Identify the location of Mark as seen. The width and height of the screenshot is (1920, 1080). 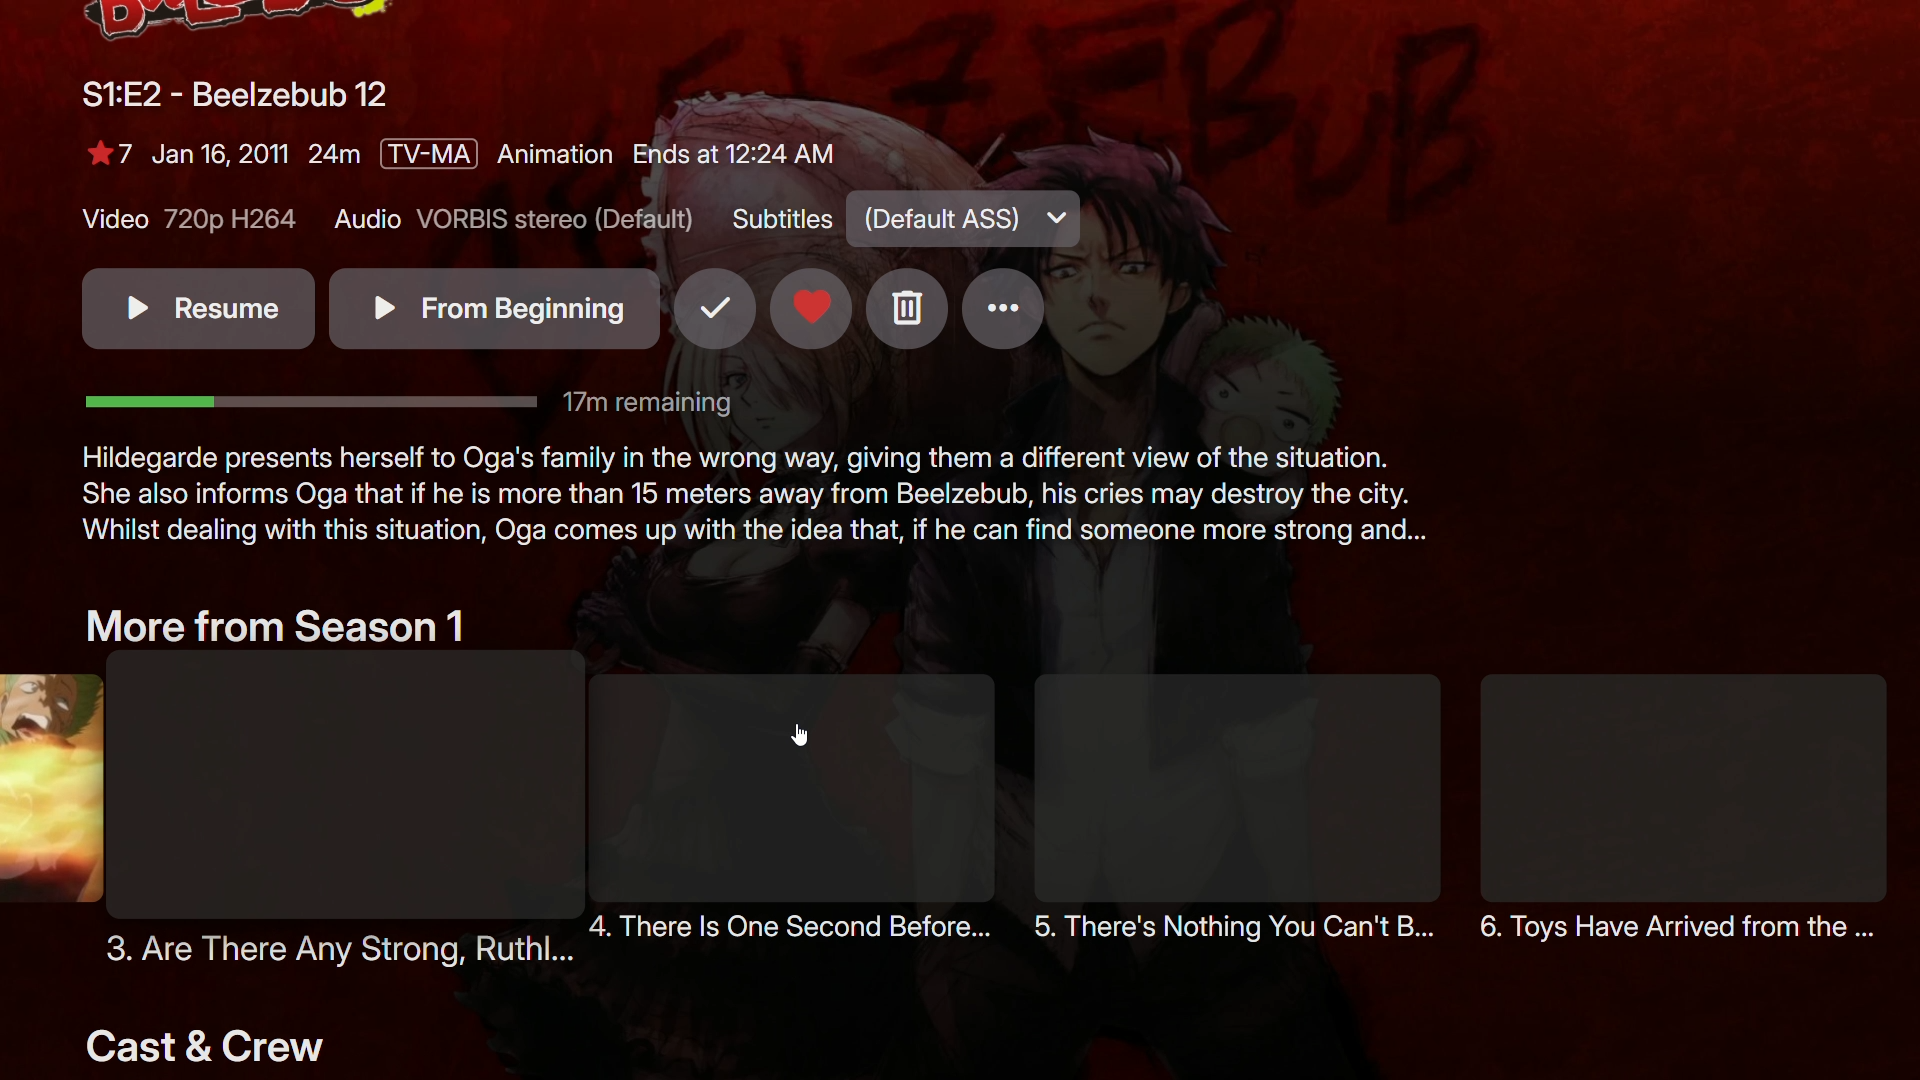
(714, 311).